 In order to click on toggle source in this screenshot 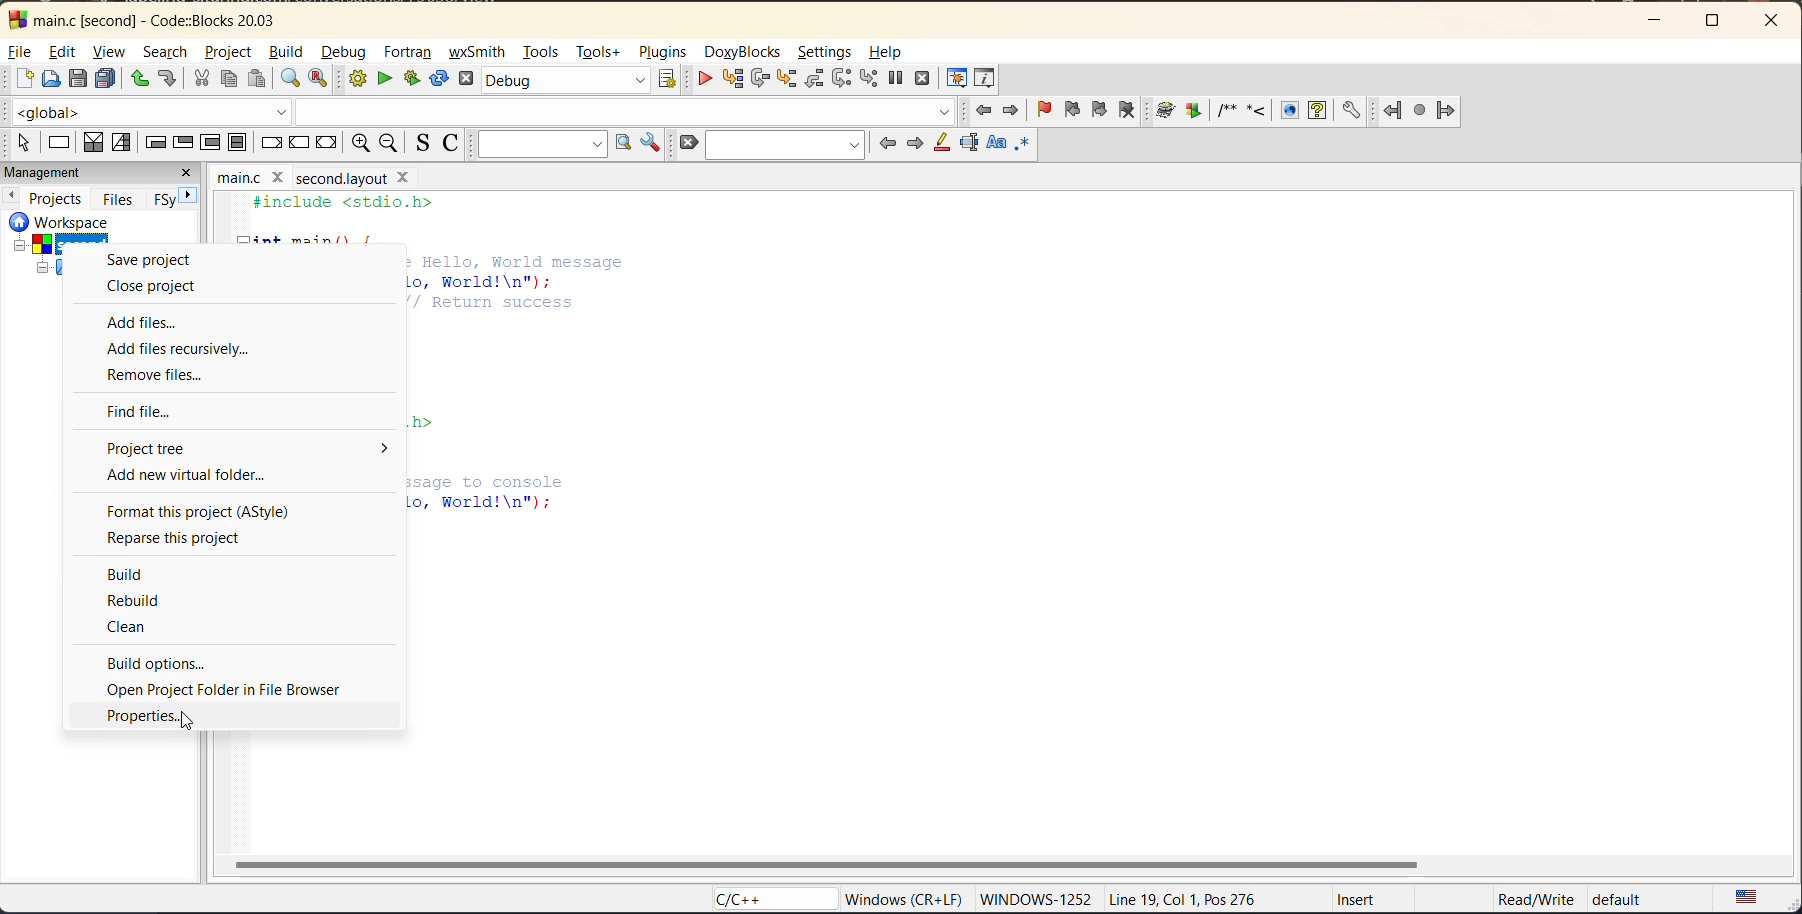, I will do `click(425, 142)`.